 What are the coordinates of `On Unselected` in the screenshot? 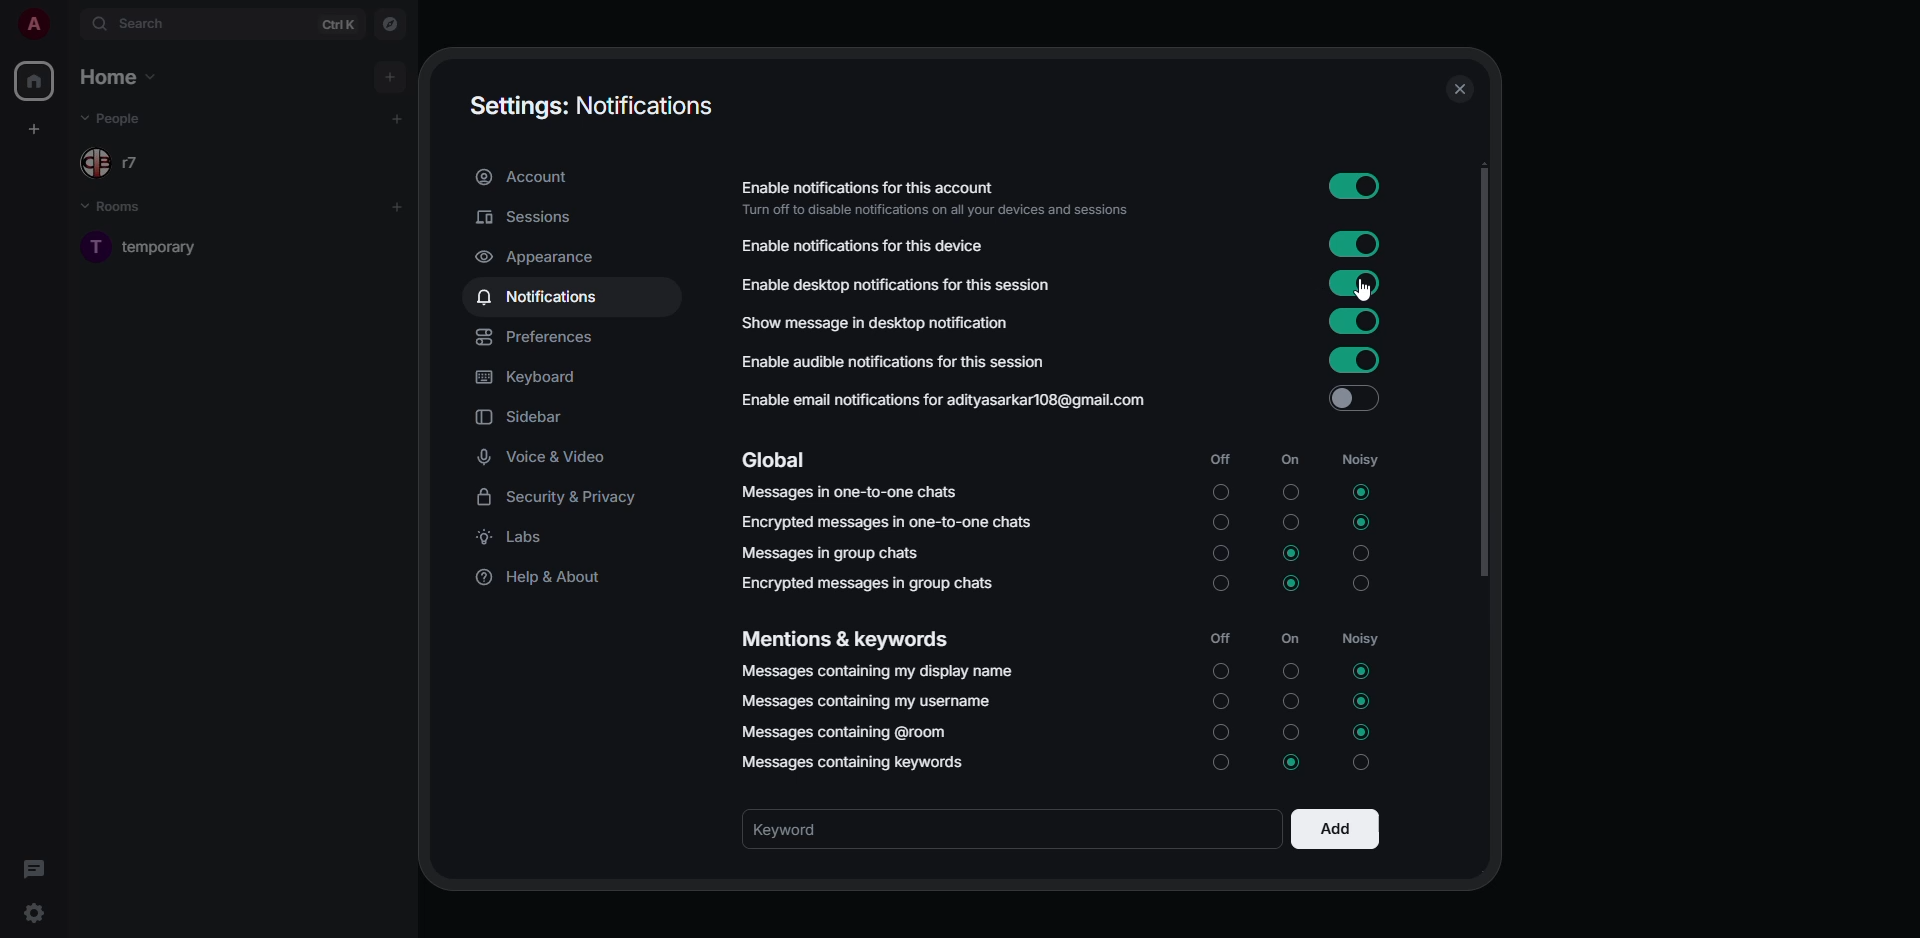 It's located at (1290, 522).